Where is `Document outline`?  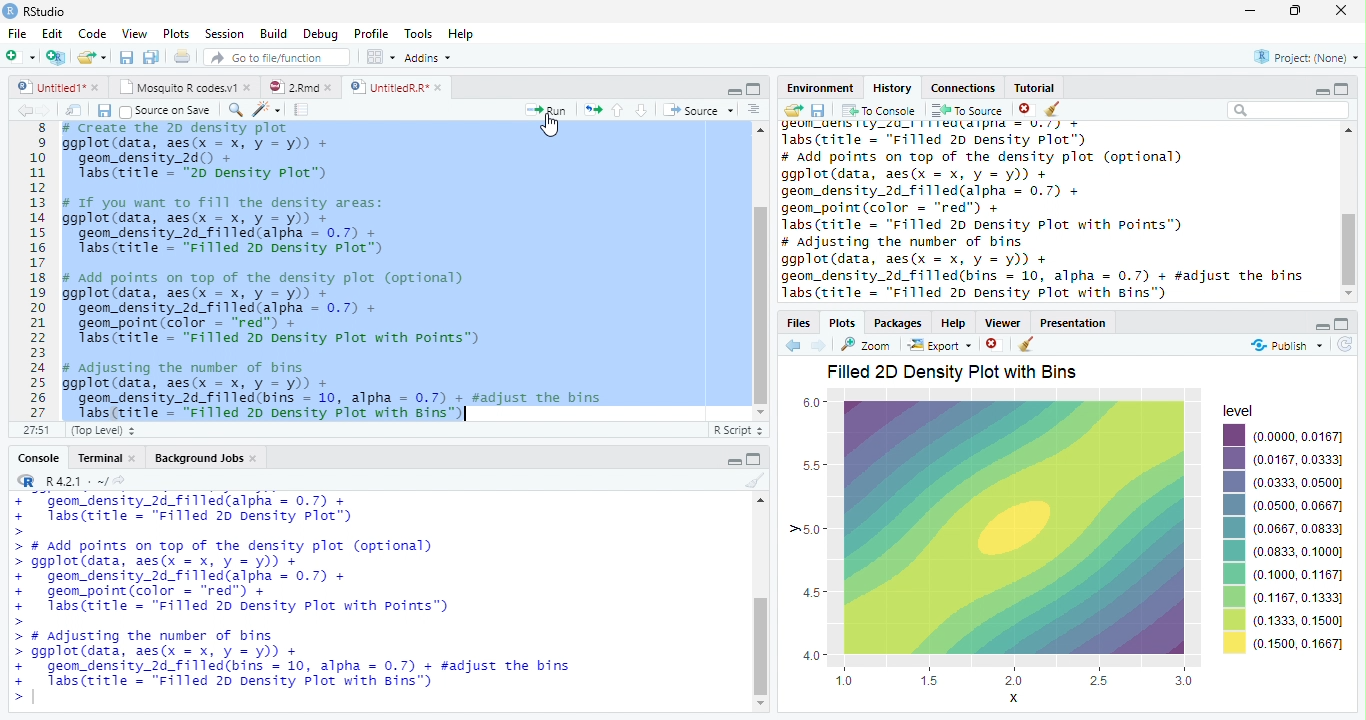
Document outline is located at coordinates (754, 111).